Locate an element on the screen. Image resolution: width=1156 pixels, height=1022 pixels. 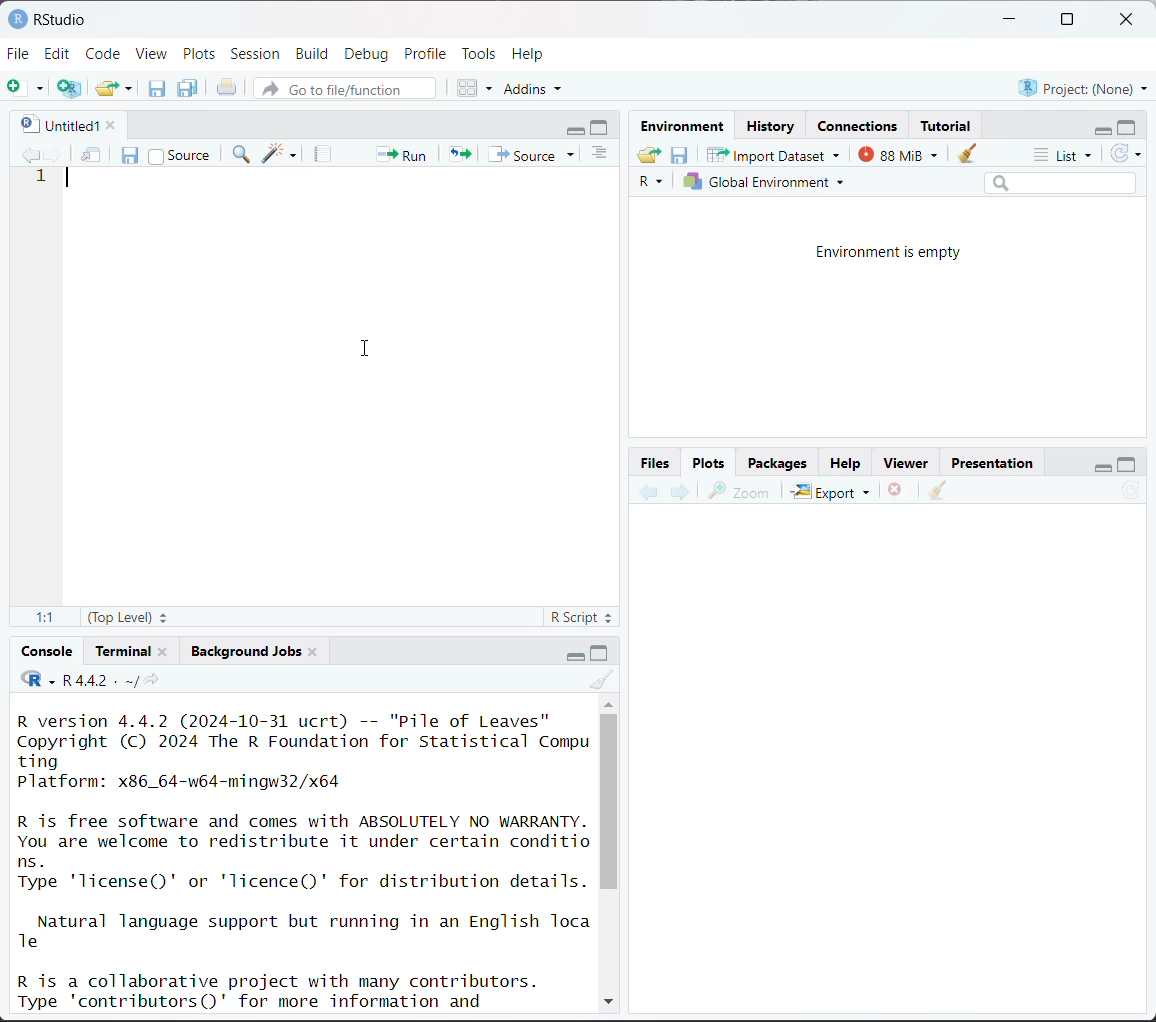
new file is located at coordinates (25, 88).